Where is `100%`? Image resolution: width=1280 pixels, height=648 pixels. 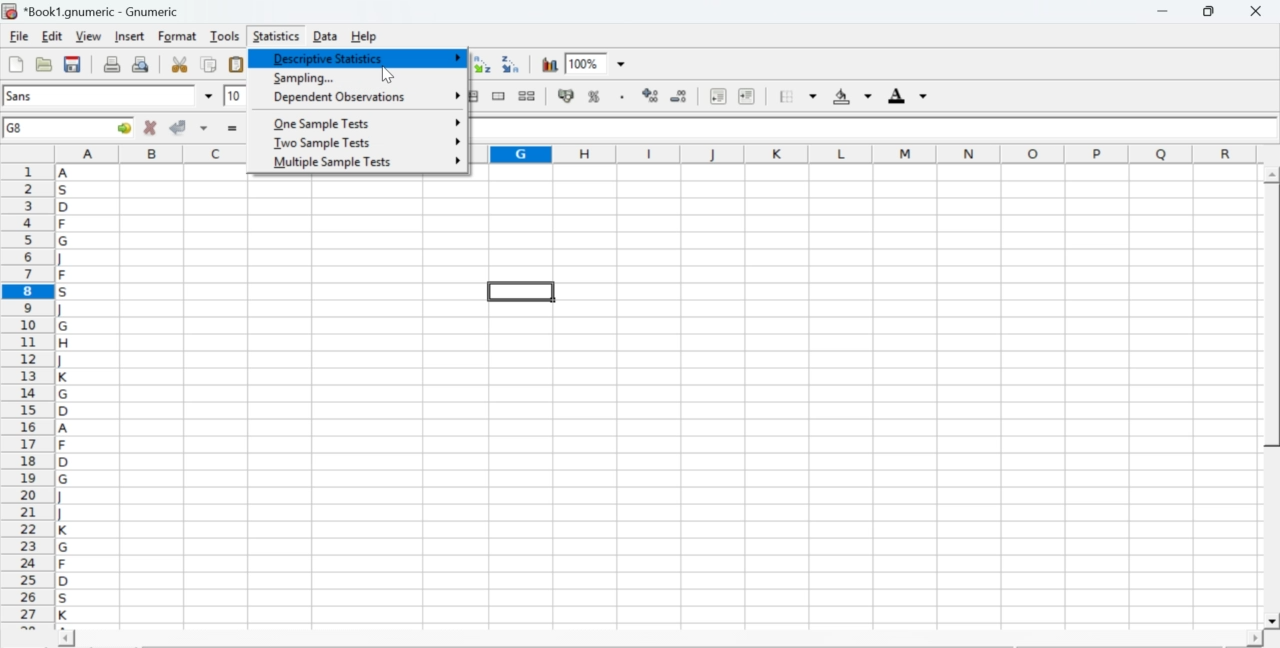
100% is located at coordinates (583, 63).